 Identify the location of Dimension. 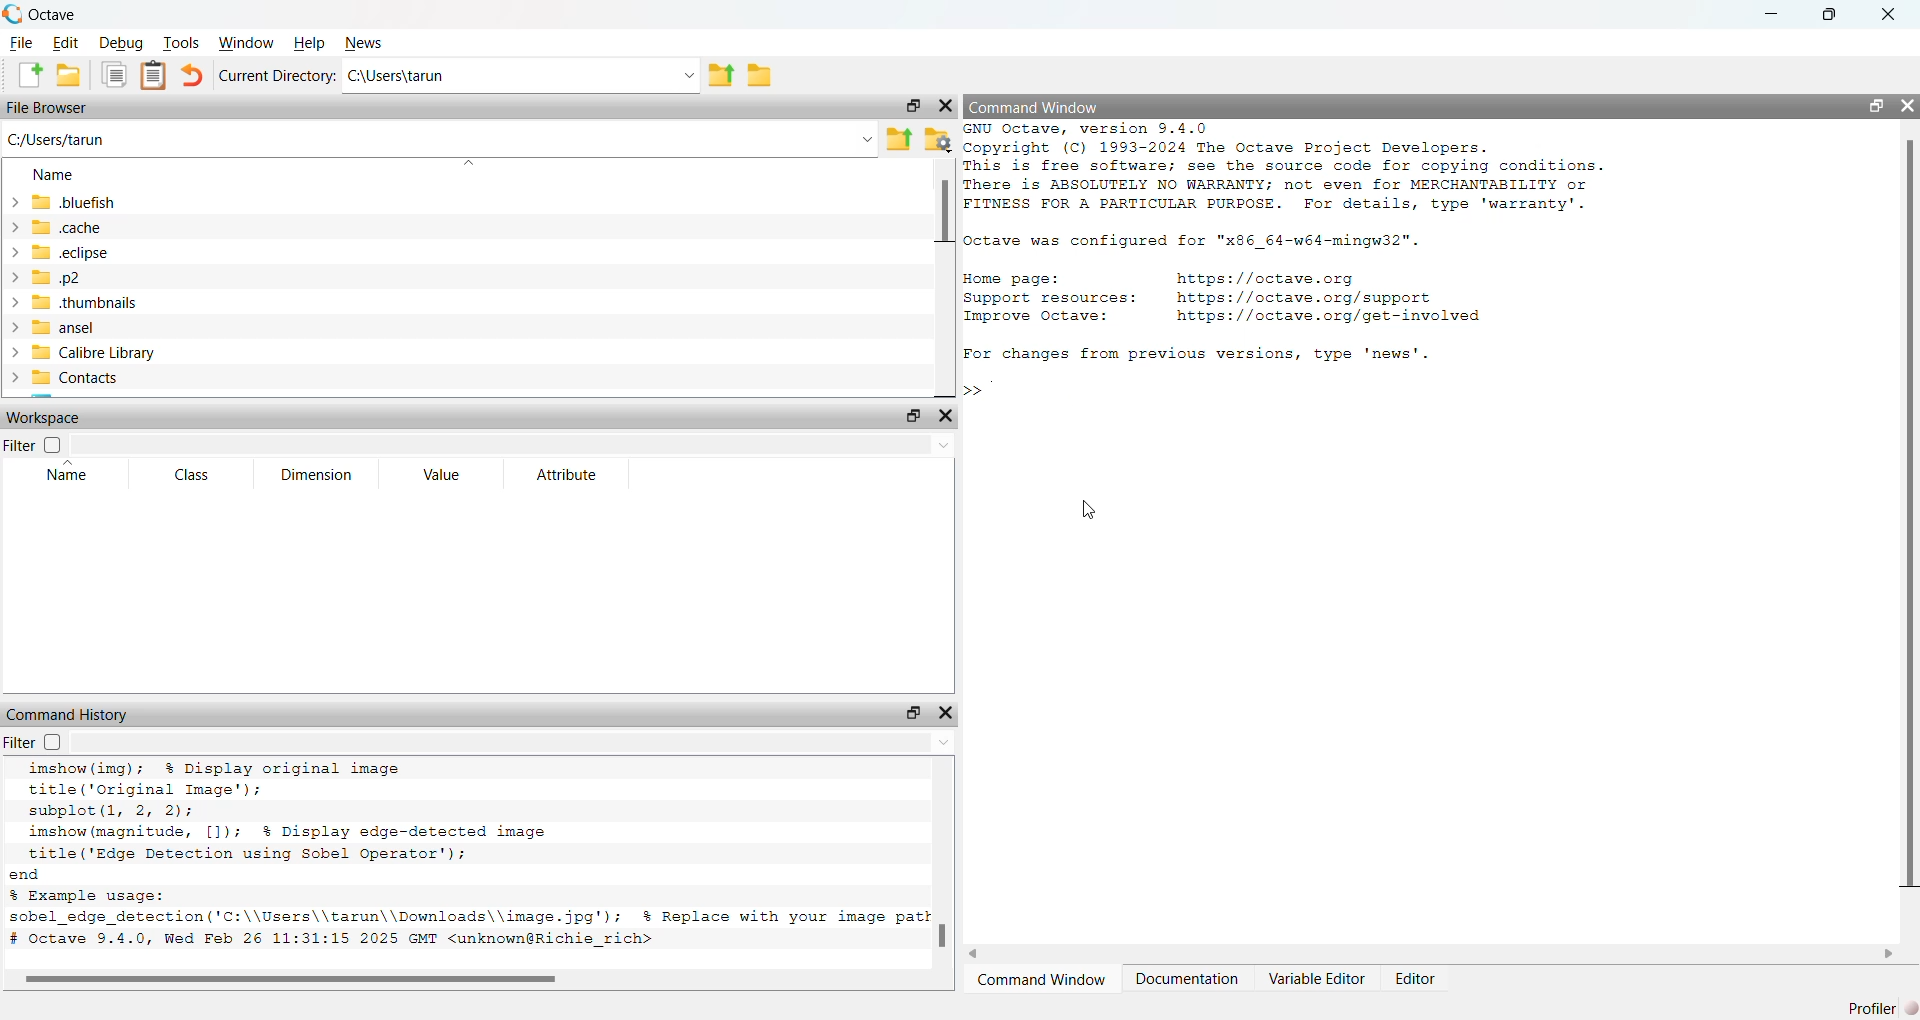
(320, 472).